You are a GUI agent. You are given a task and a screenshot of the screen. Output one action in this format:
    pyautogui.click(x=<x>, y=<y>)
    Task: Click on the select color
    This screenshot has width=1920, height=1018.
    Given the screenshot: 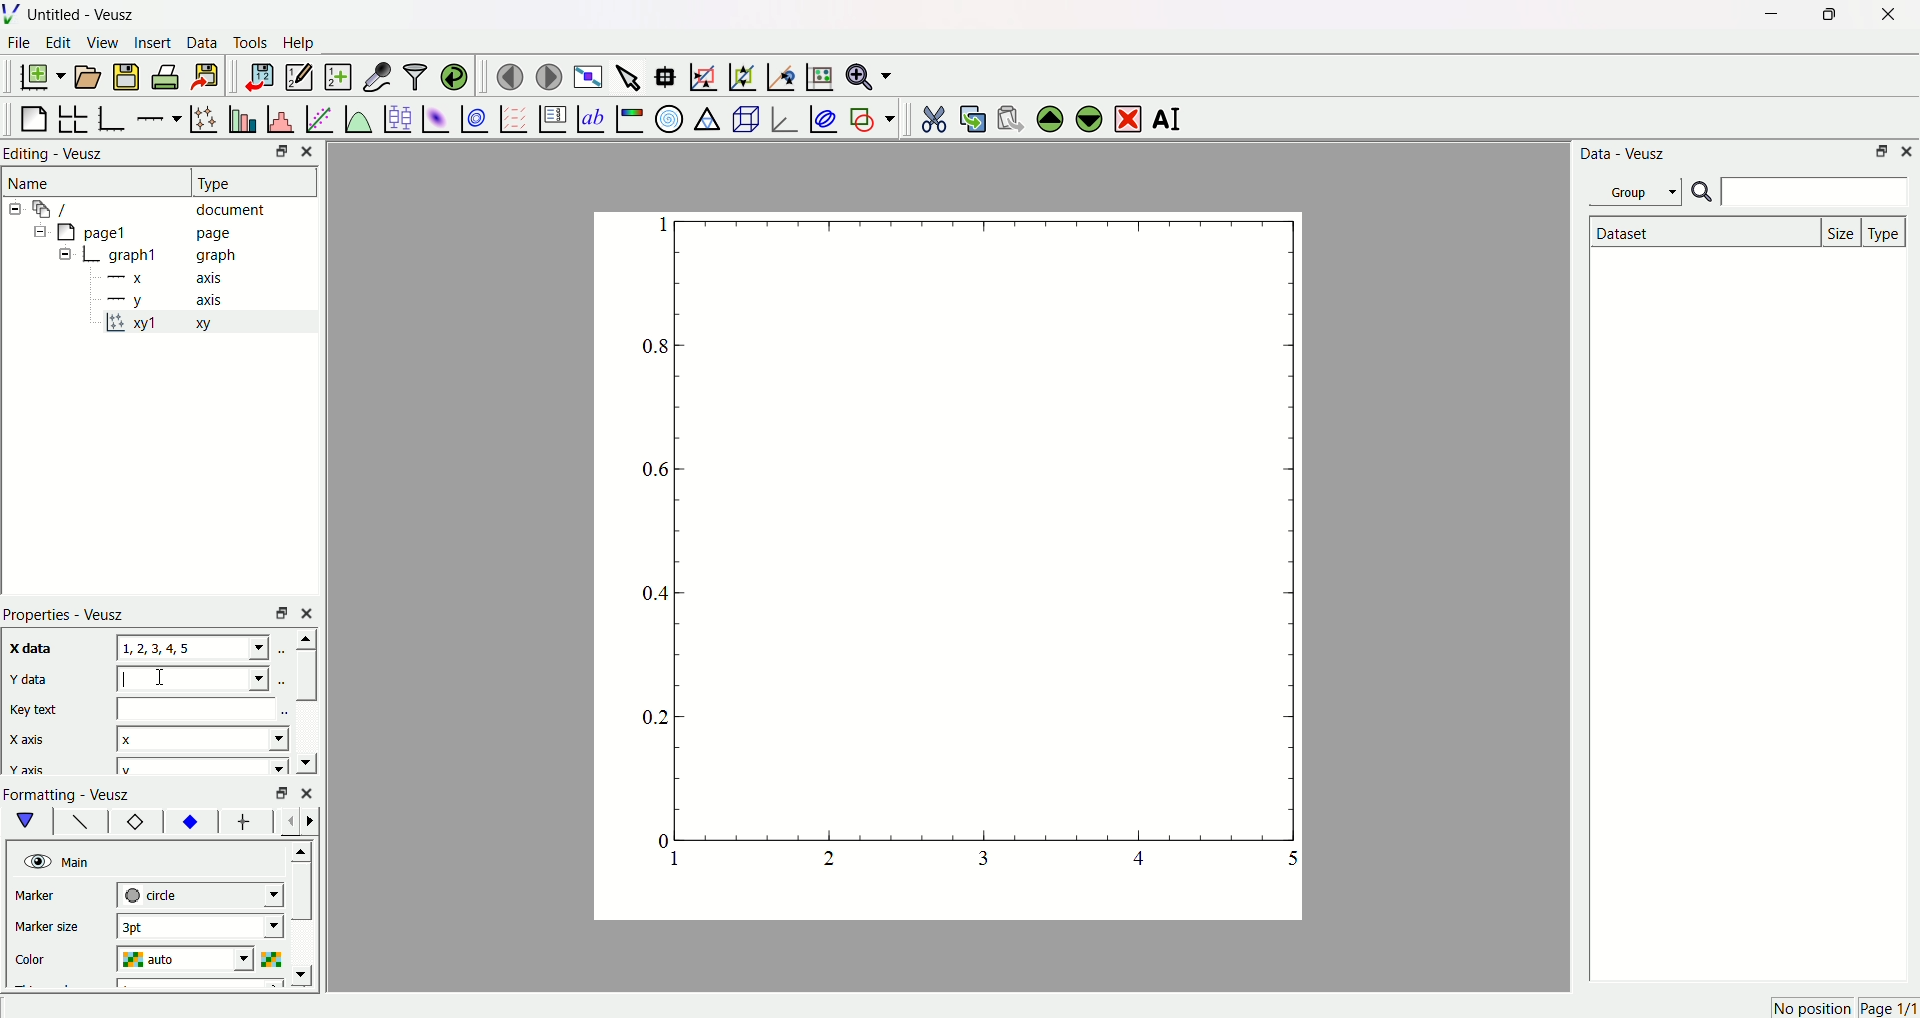 What is the action you would take?
    pyautogui.click(x=275, y=957)
    